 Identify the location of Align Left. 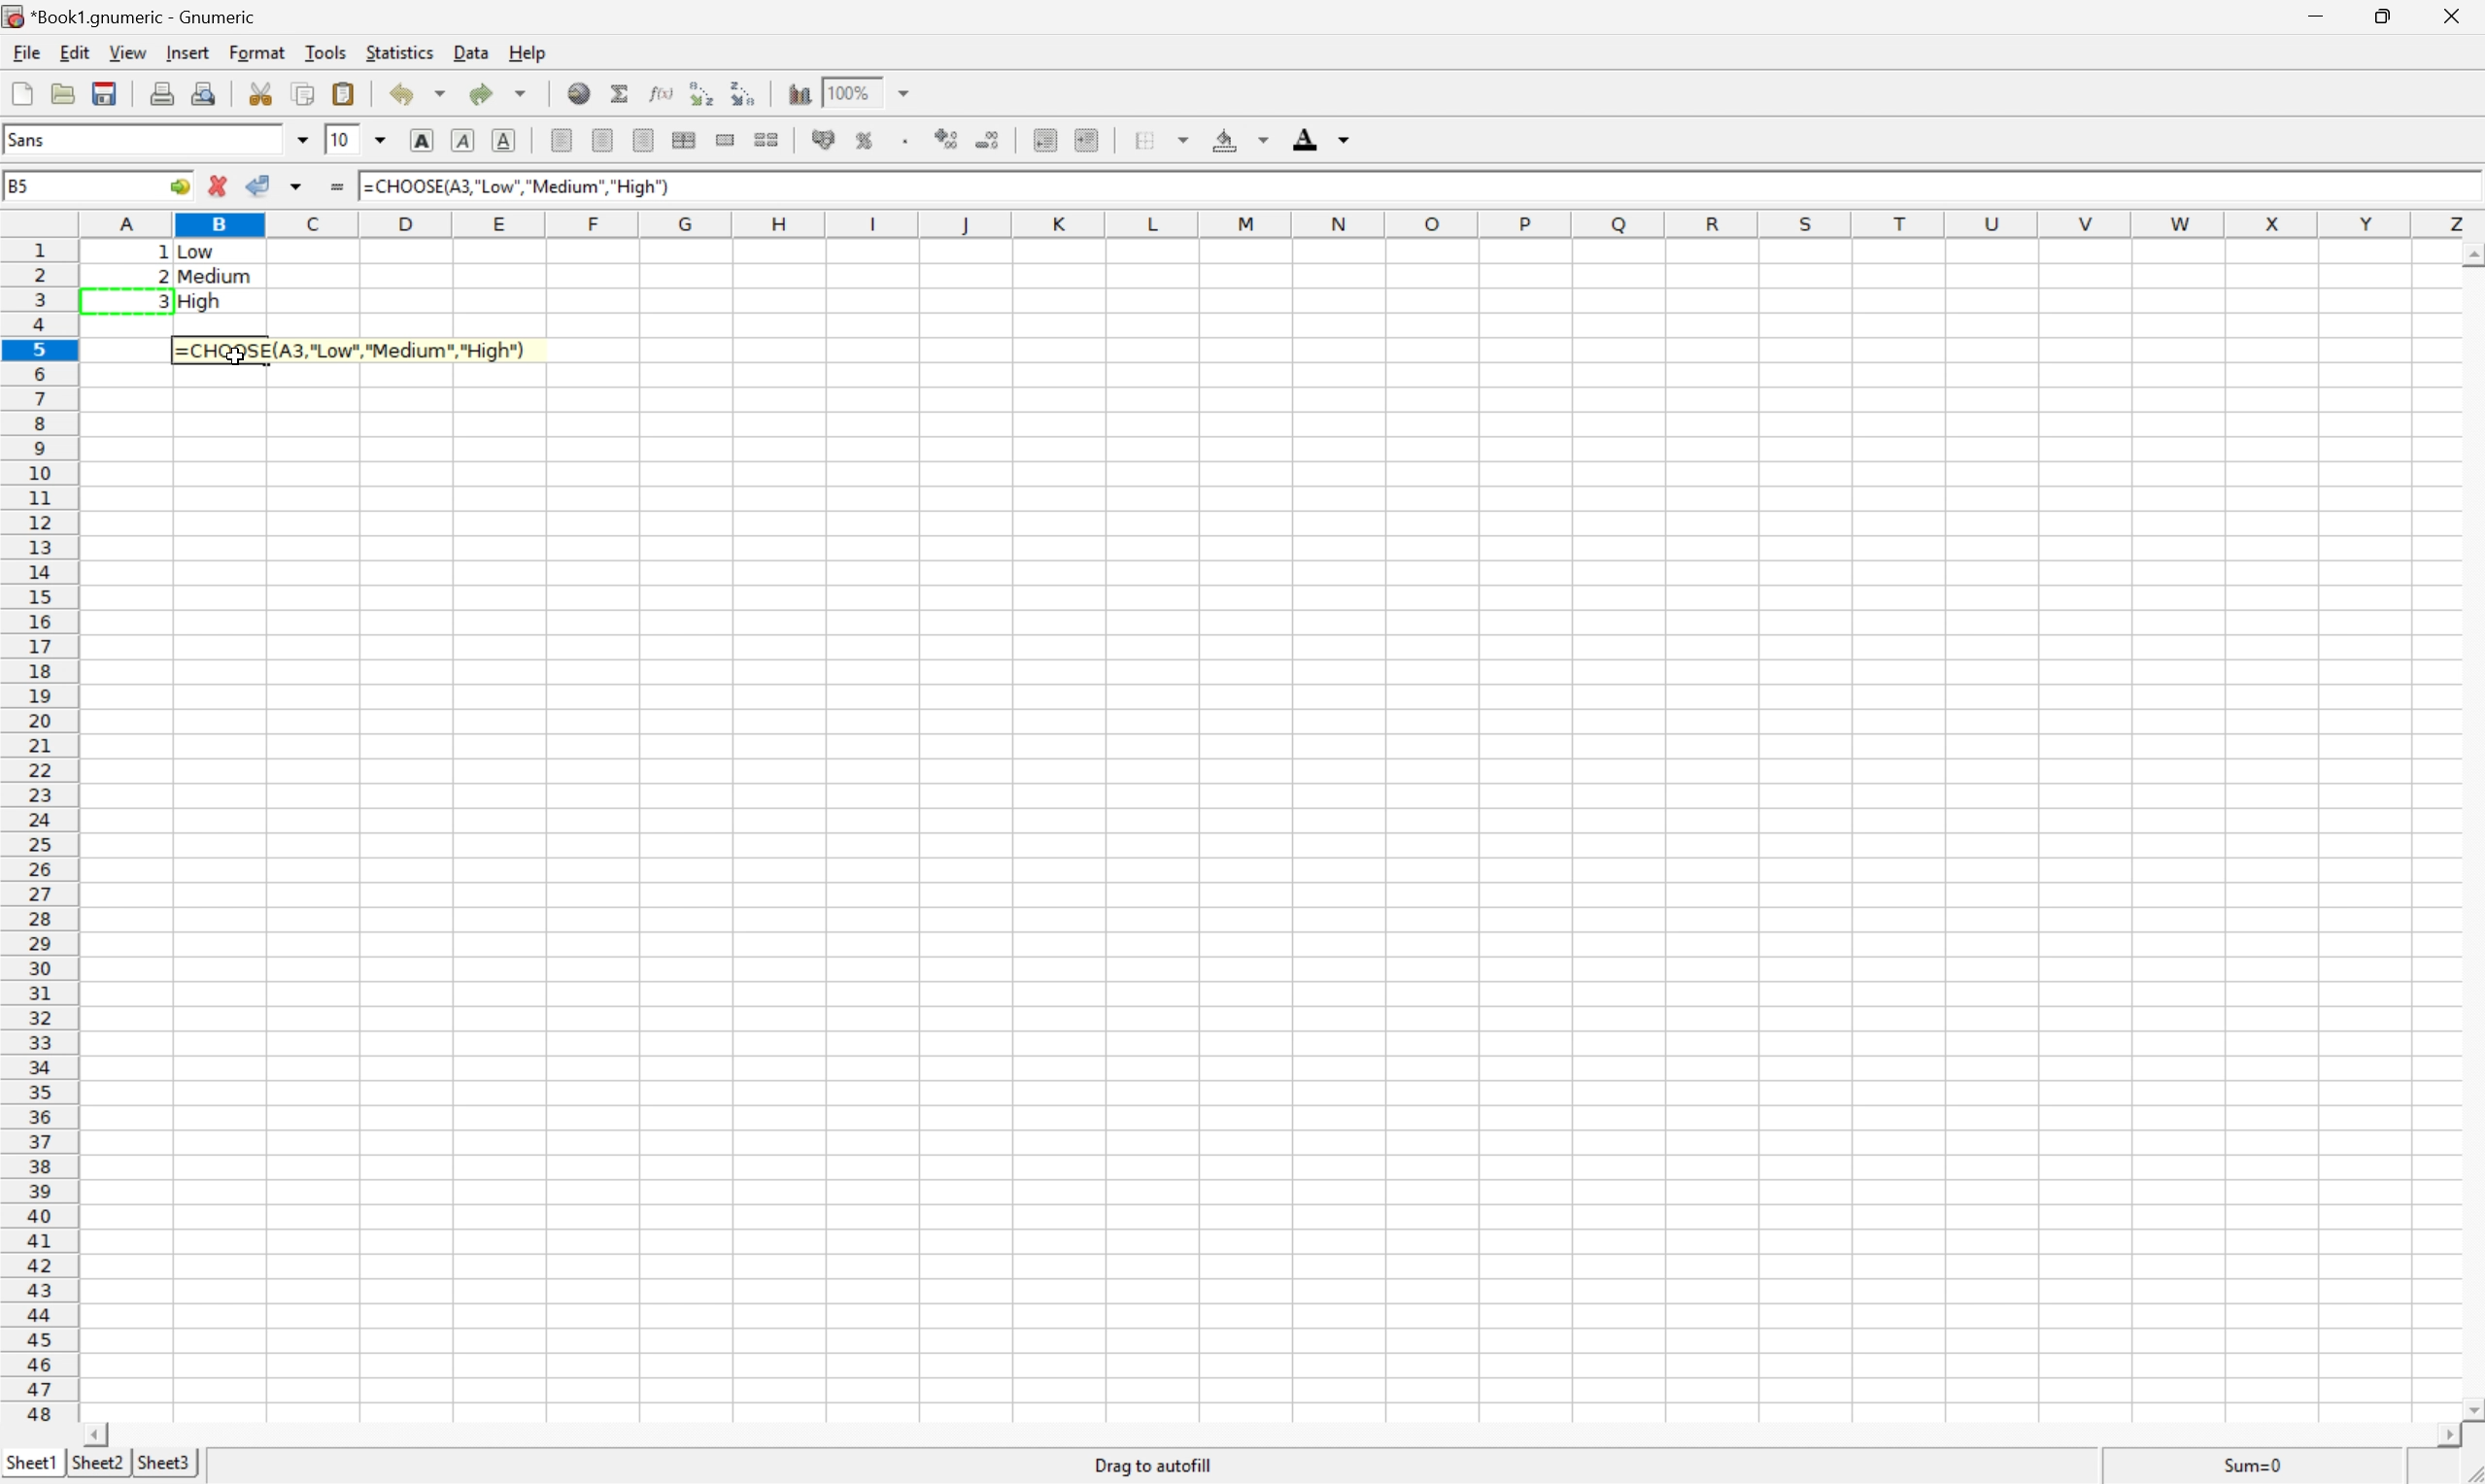
(562, 138).